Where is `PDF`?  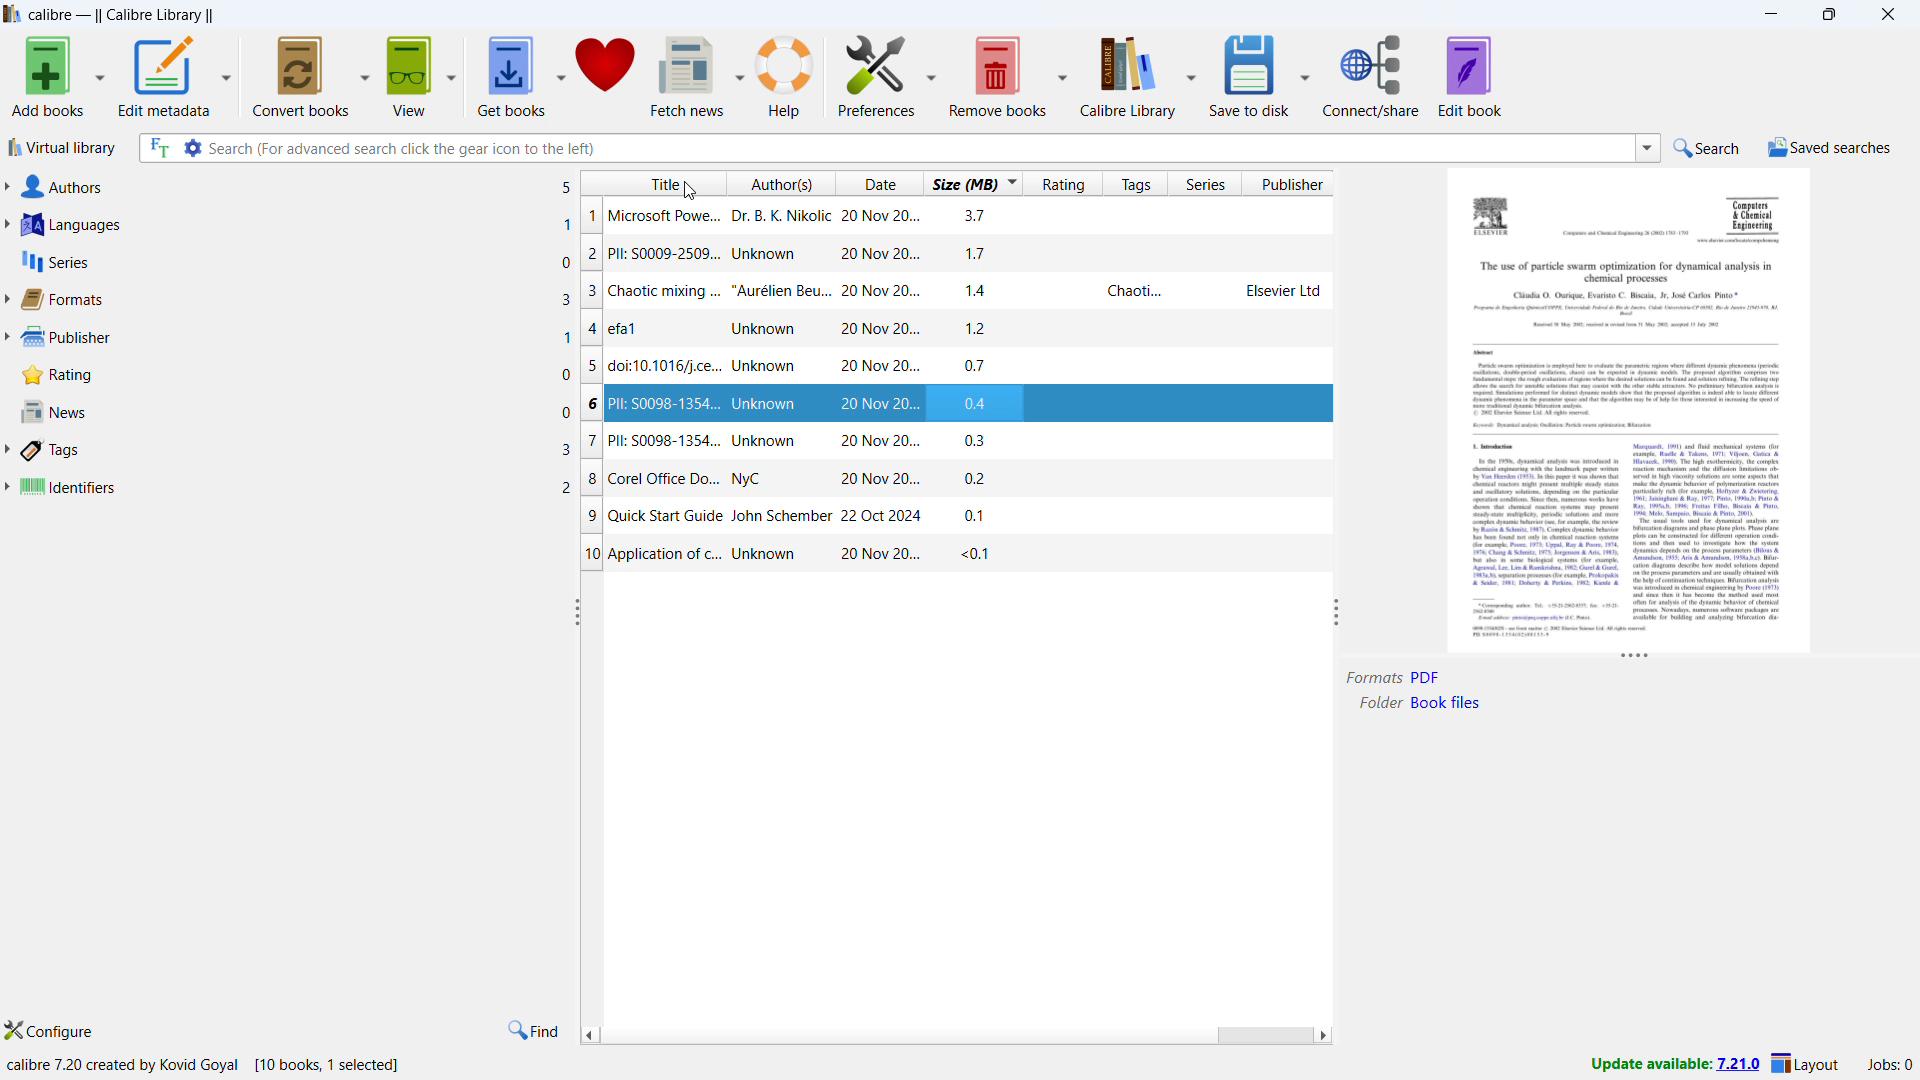
PDF is located at coordinates (1429, 676).